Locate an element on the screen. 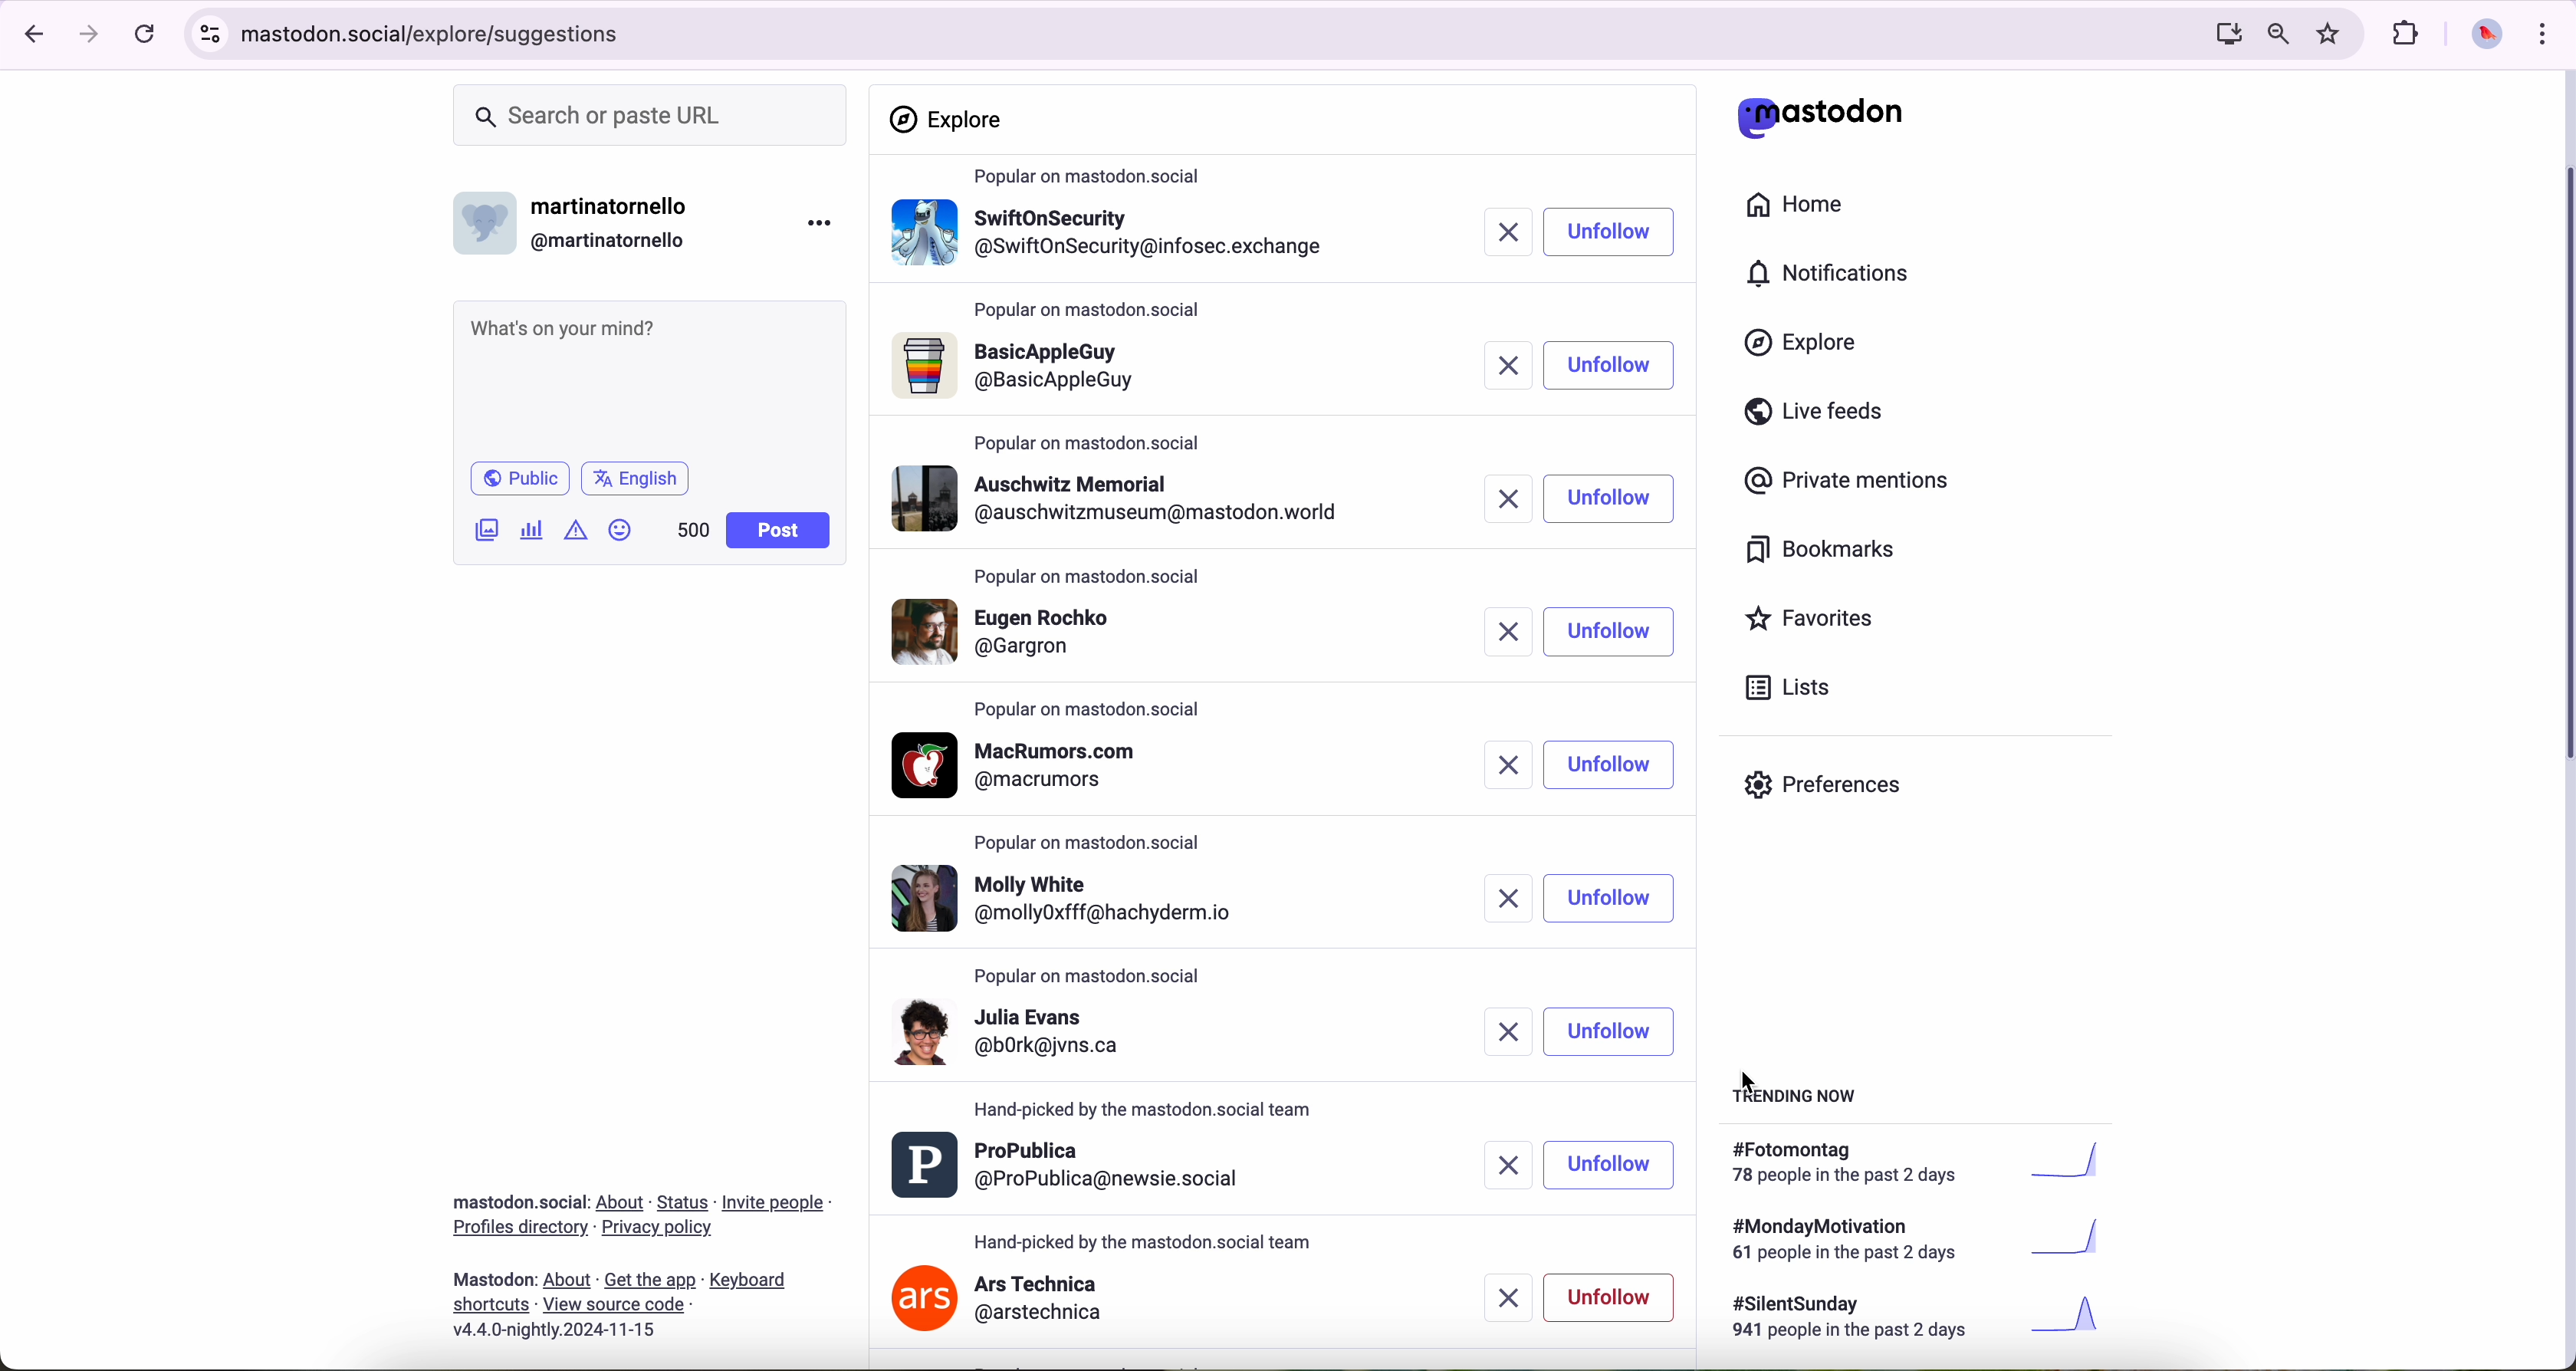 This screenshot has width=2576, height=1371. notifications is located at coordinates (1837, 275).